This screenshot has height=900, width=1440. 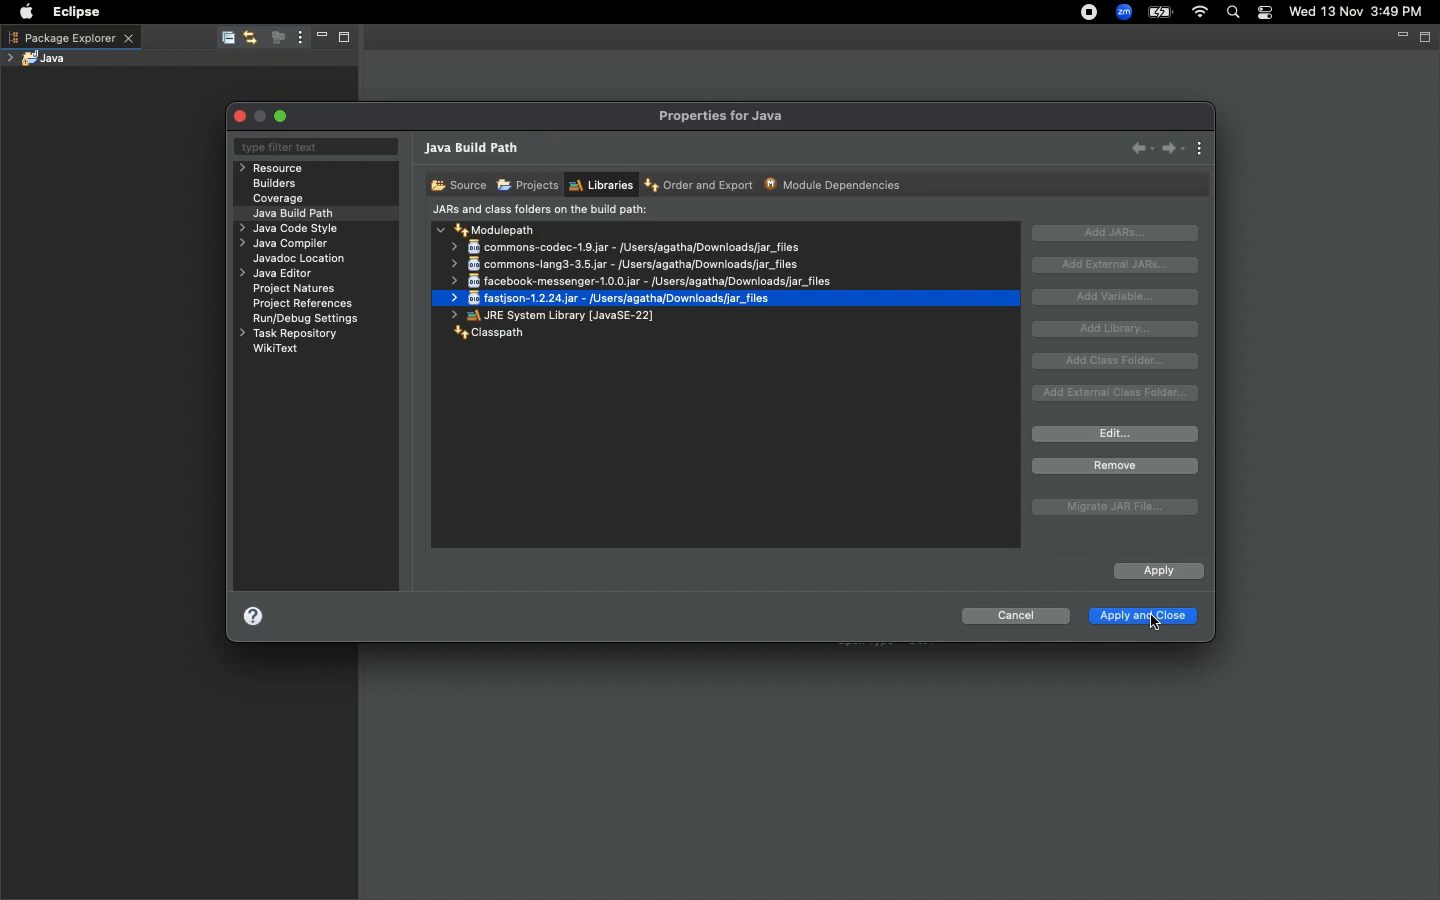 What do you see at coordinates (1427, 38) in the screenshot?
I see `Maximize` at bounding box center [1427, 38].